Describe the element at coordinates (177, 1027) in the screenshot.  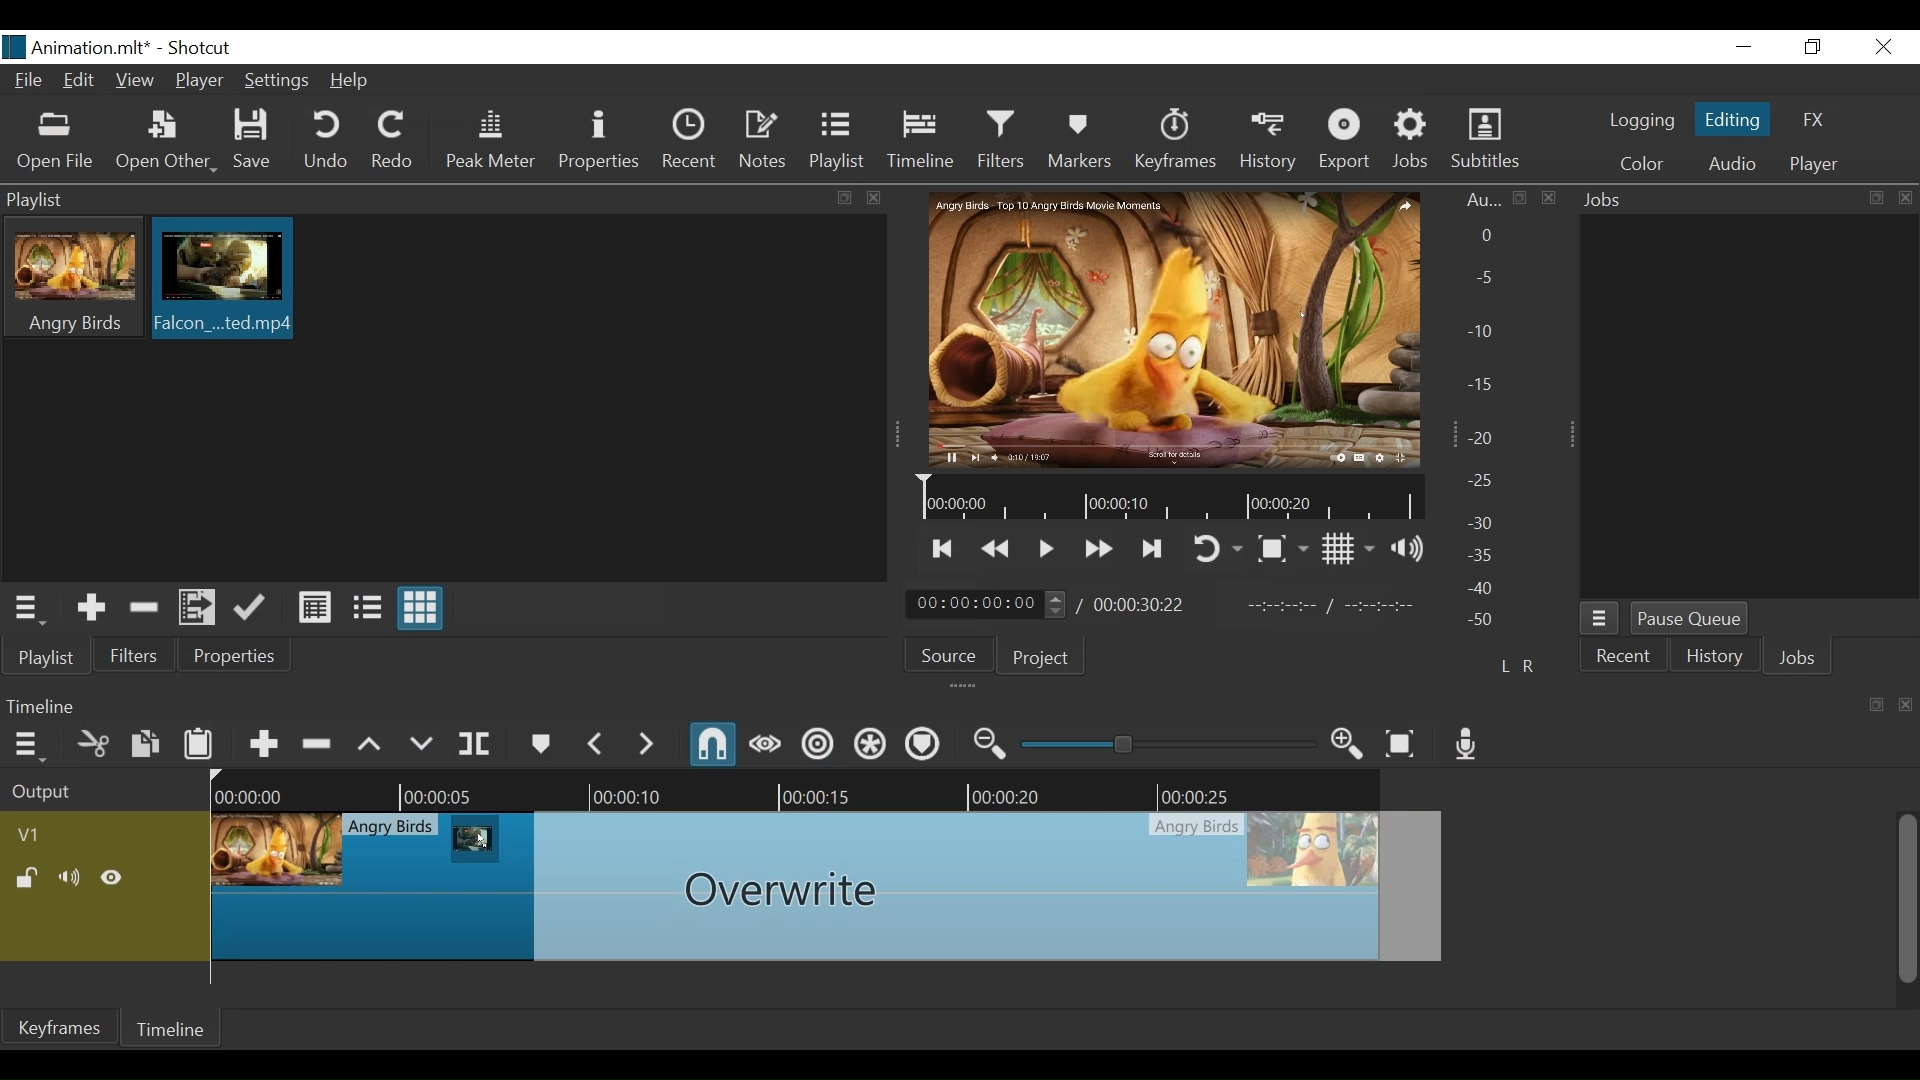
I see `Timeline` at that location.